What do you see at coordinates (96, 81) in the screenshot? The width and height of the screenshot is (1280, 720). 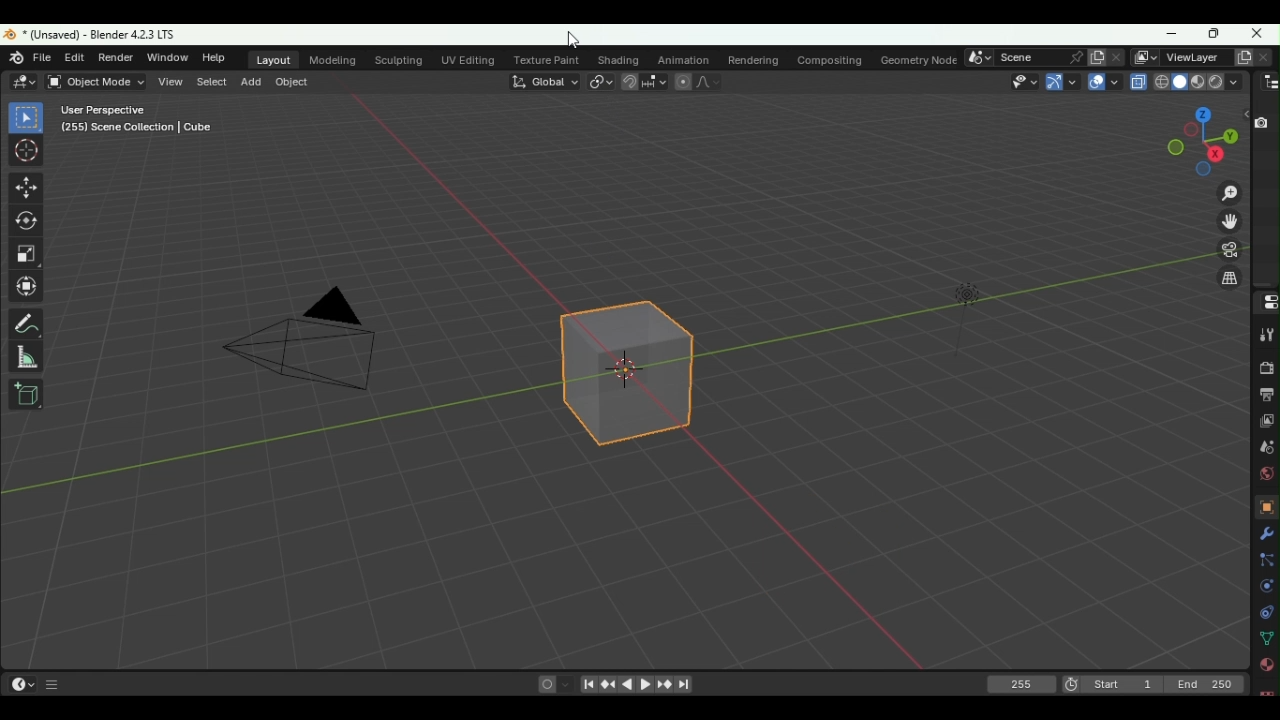 I see `Set the object interaction mode` at bounding box center [96, 81].